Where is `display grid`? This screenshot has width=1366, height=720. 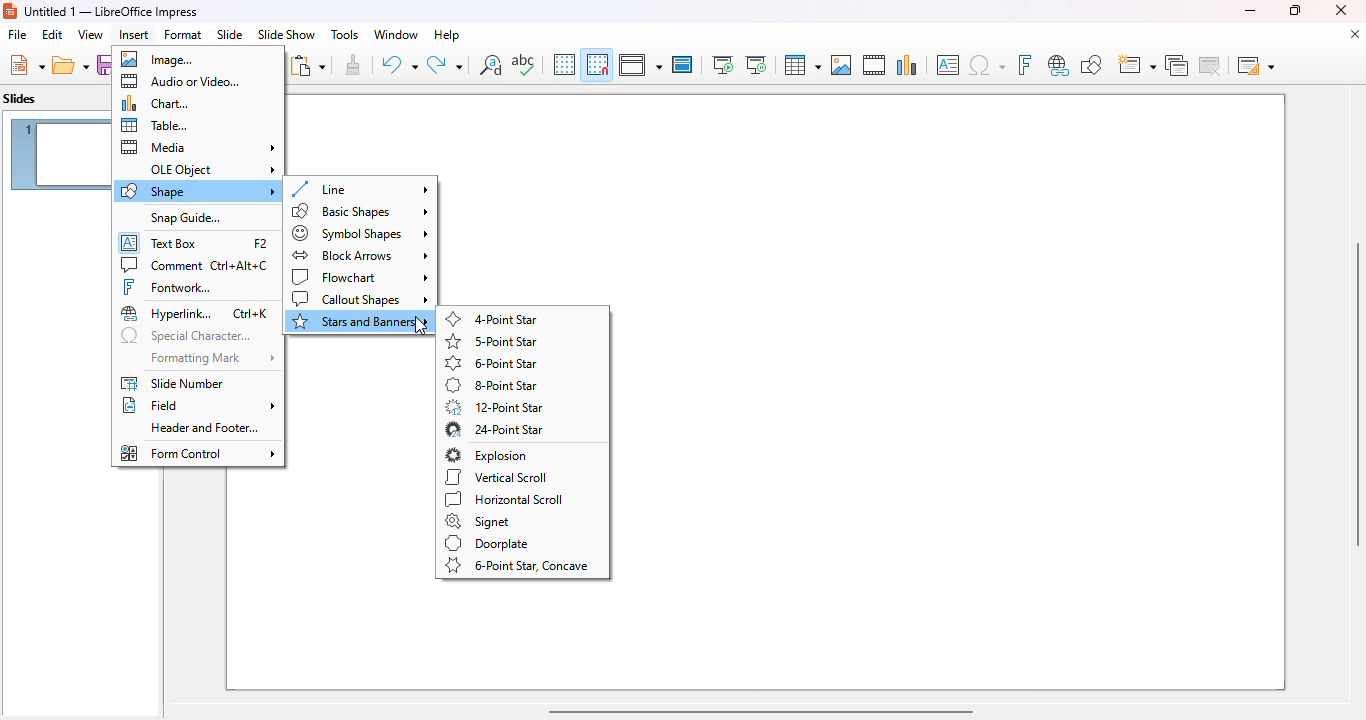 display grid is located at coordinates (563, 64).